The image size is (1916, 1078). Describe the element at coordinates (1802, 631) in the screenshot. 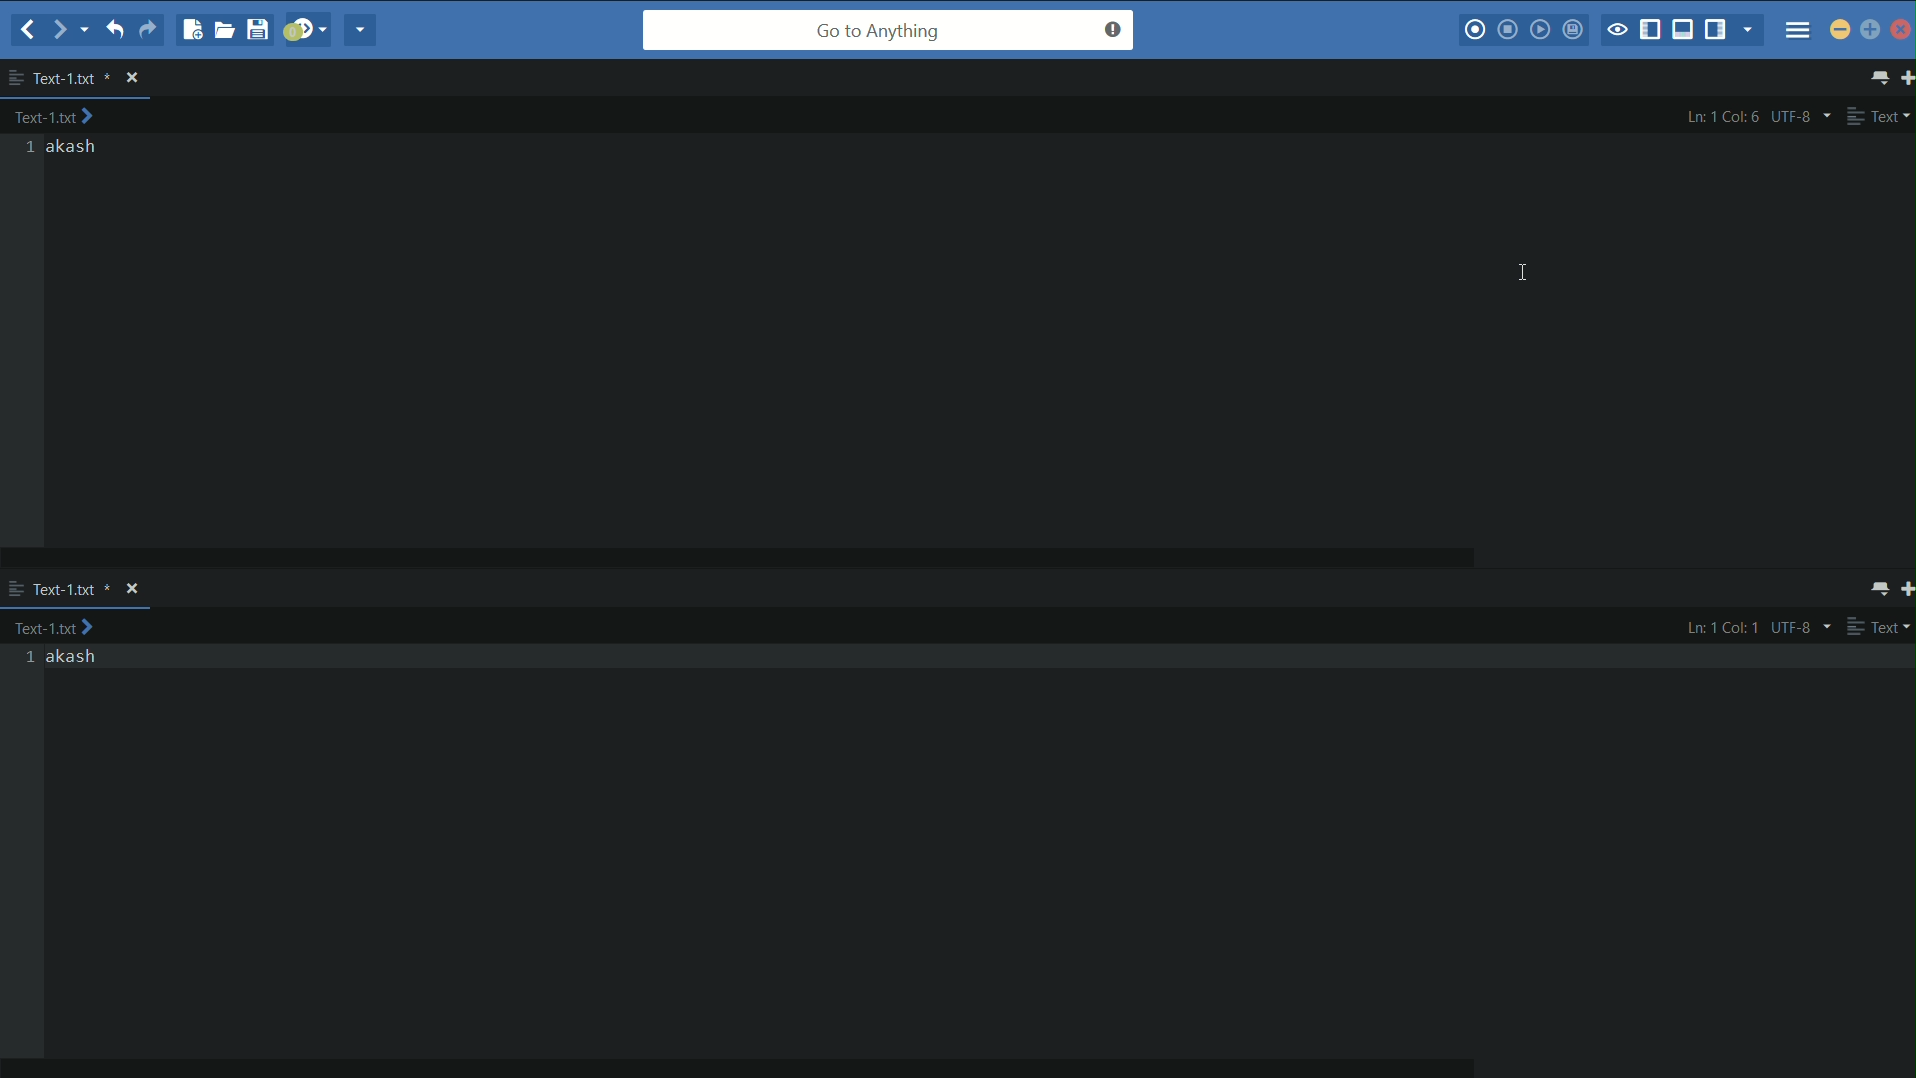

I see `line encoding` at that location.